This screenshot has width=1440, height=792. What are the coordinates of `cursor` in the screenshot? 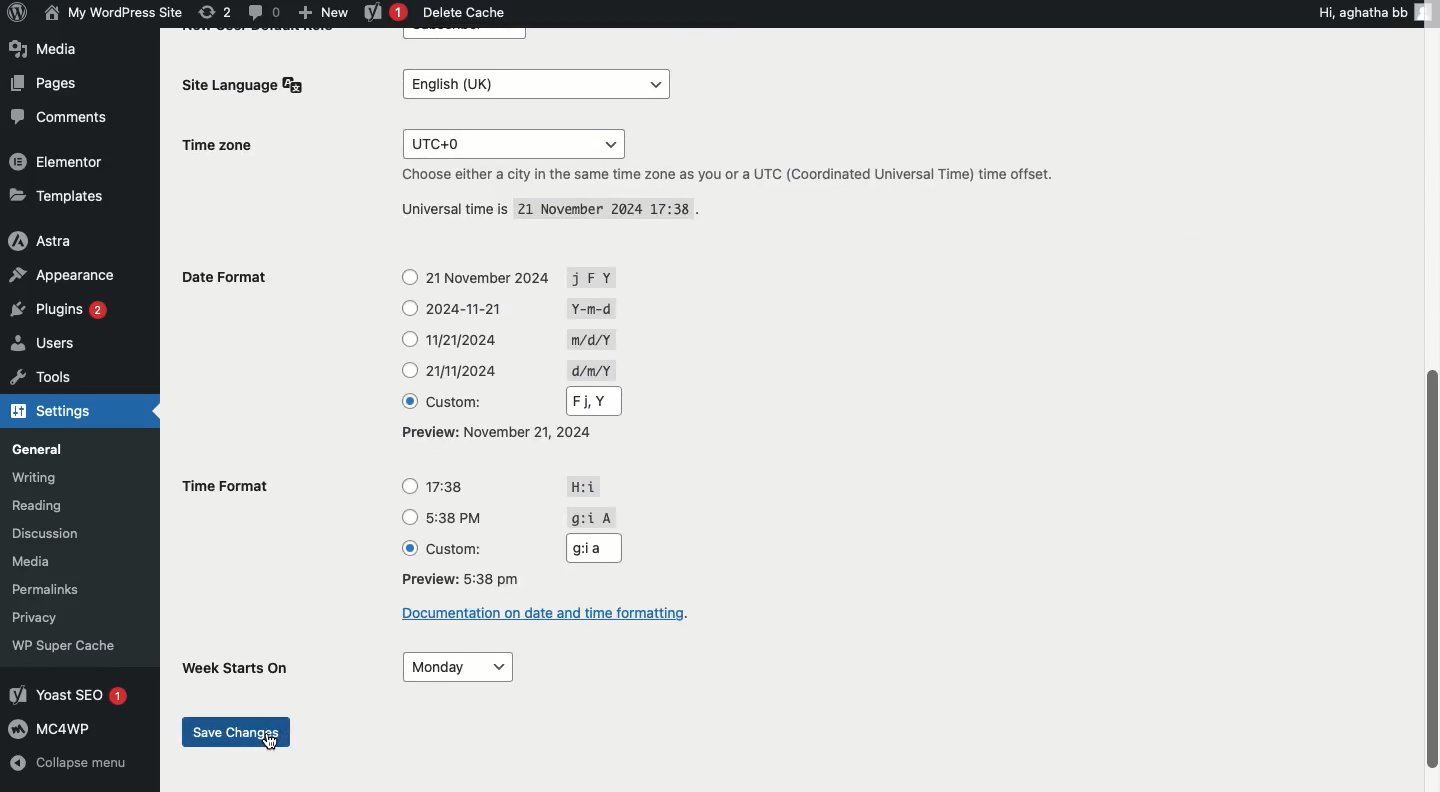 It's located at (273, 746).